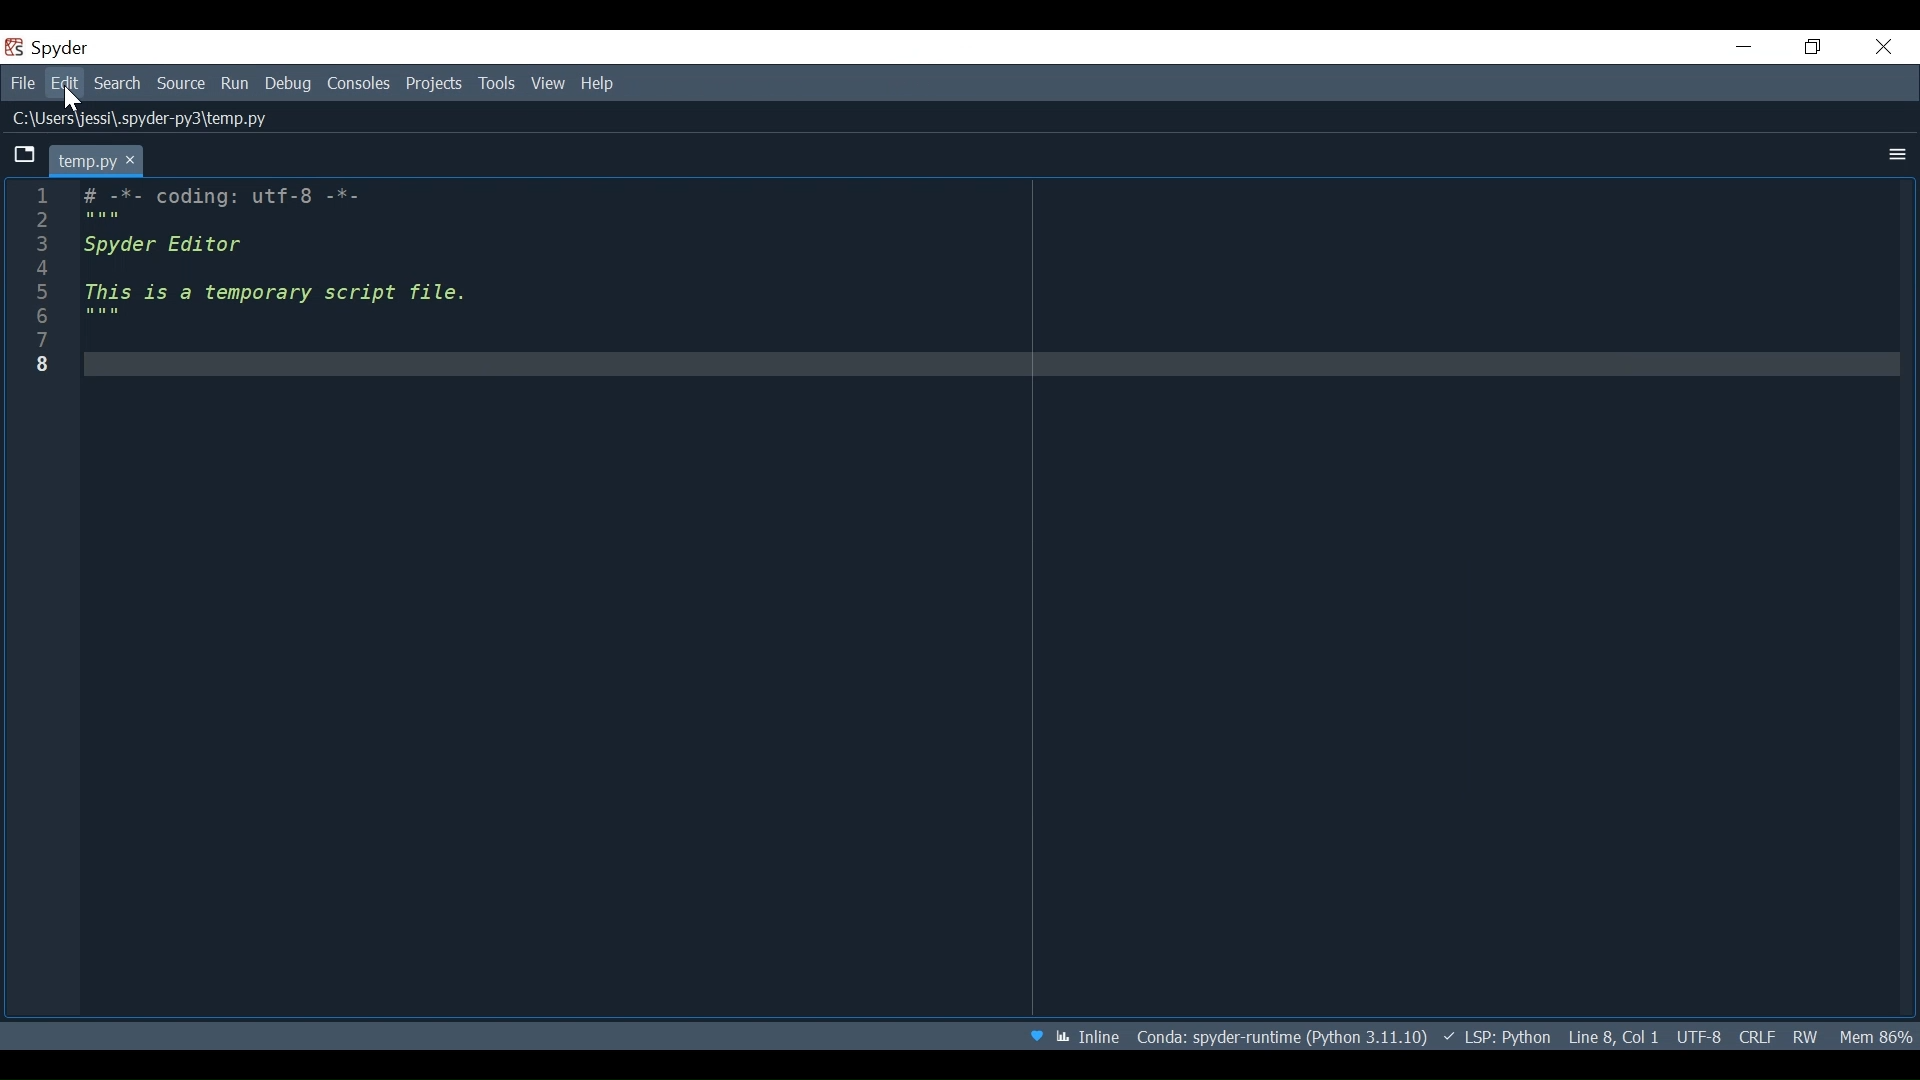 The height and width of the screenshot is (1080, 1920). Describe the element at coordinates (74, 100) in the screenshot. I see `Cursor` at that location.